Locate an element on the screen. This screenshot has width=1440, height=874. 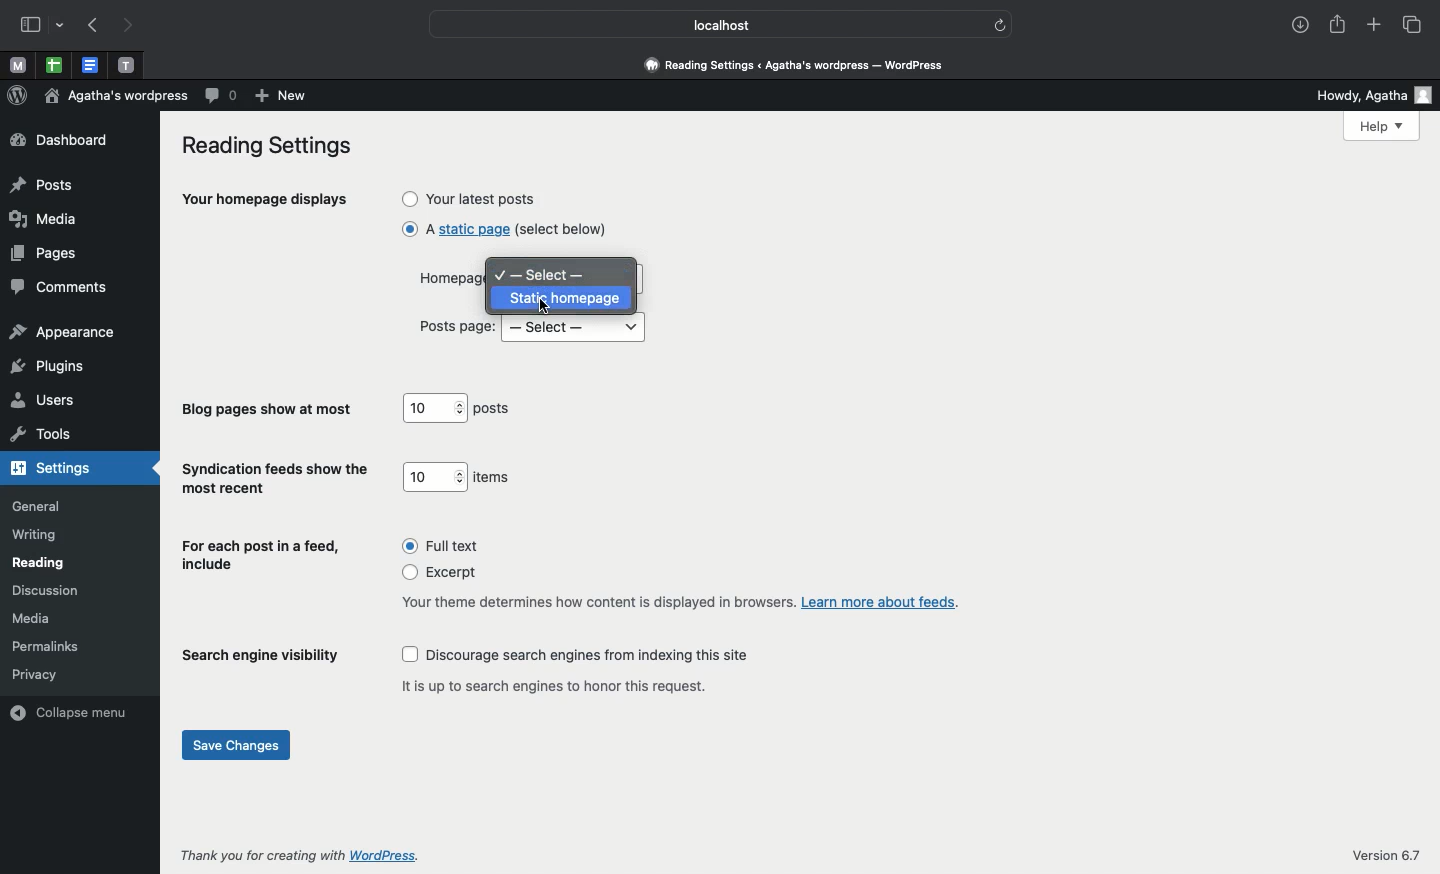
Version 6.7 is located at coordinates (1390, 855).